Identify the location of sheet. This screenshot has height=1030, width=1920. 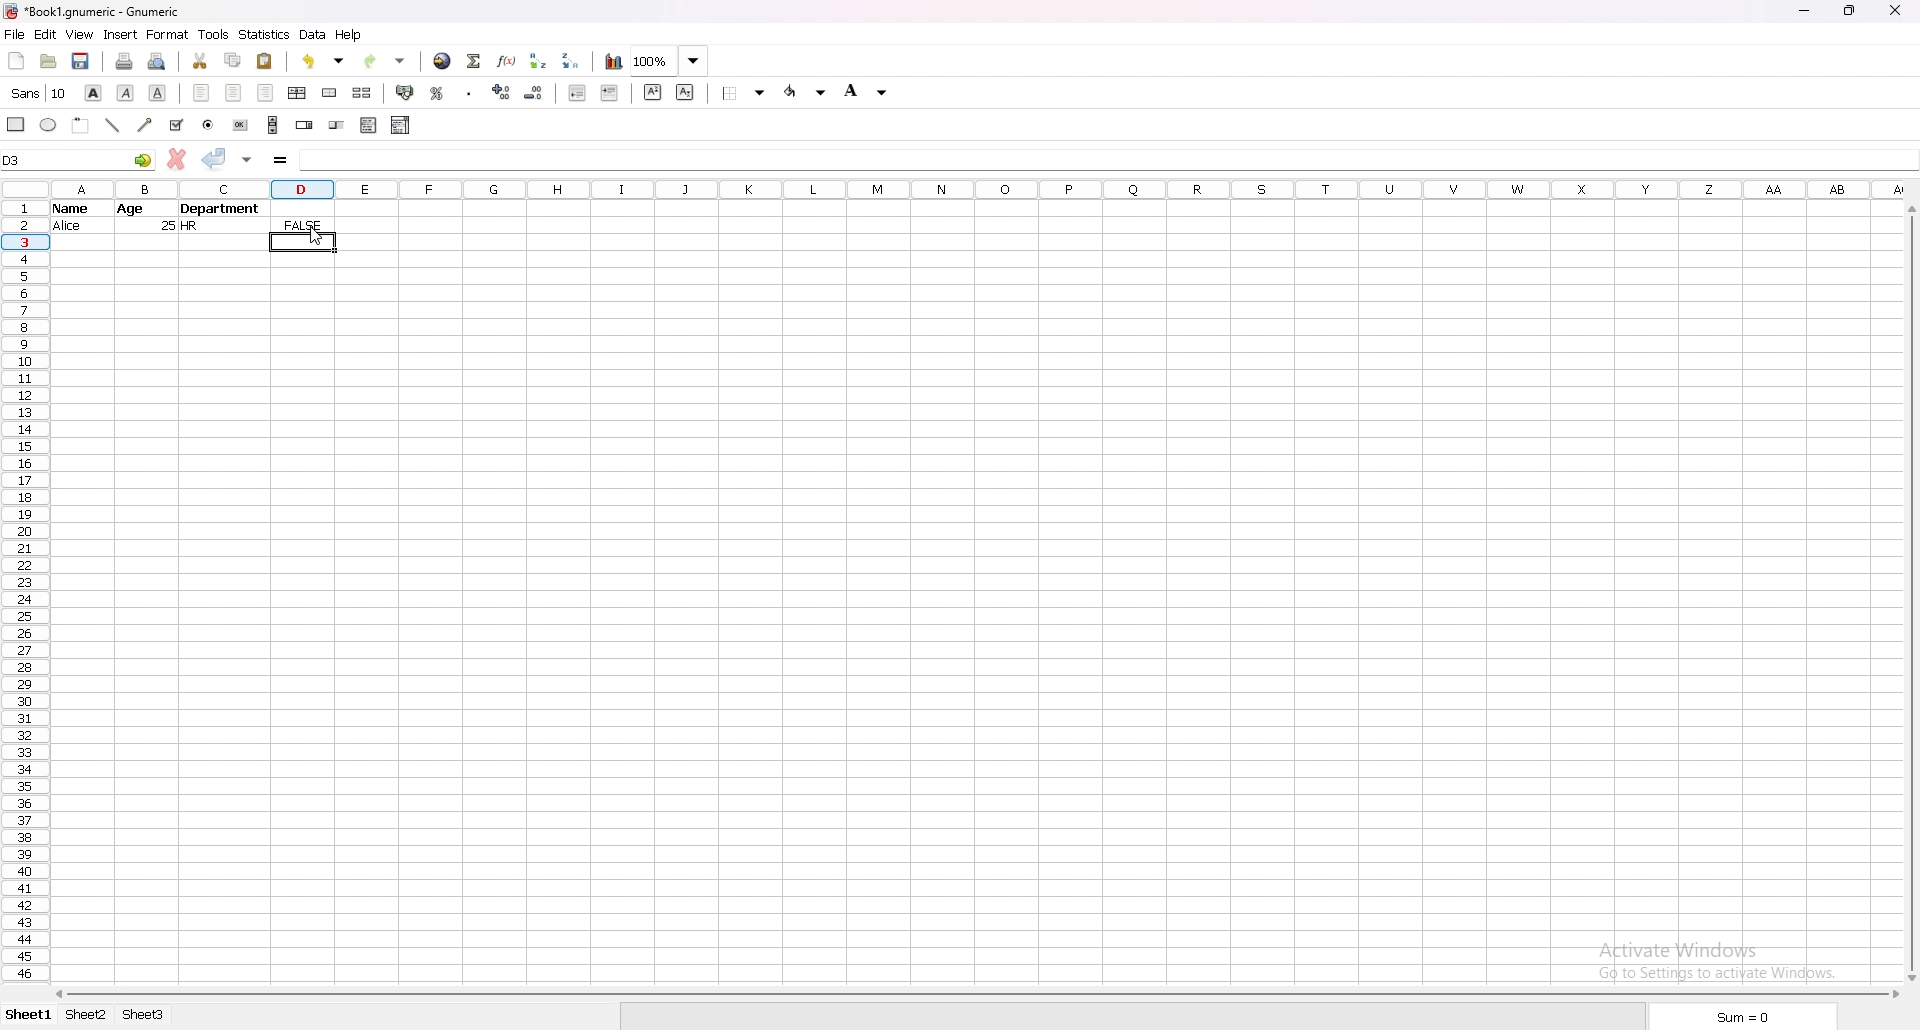
(84, 1015).